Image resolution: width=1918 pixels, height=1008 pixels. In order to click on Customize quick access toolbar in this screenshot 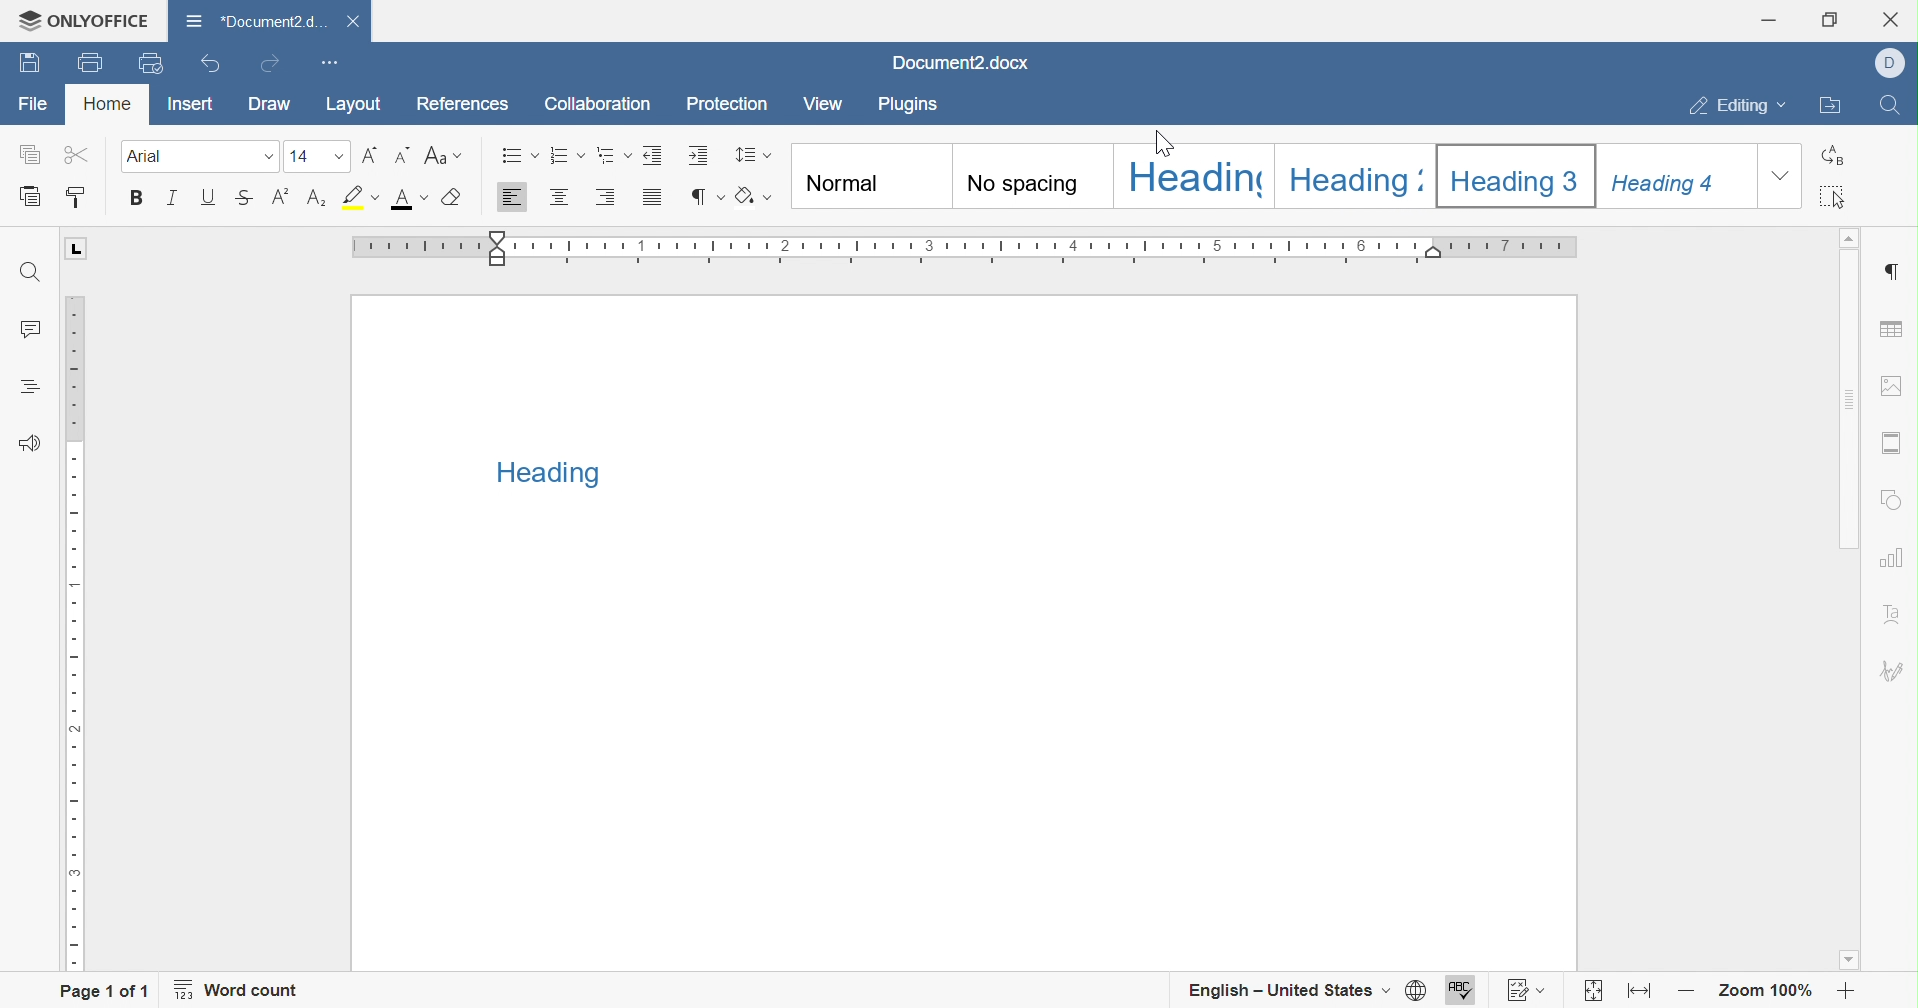, I will do `click(333, 62)`.